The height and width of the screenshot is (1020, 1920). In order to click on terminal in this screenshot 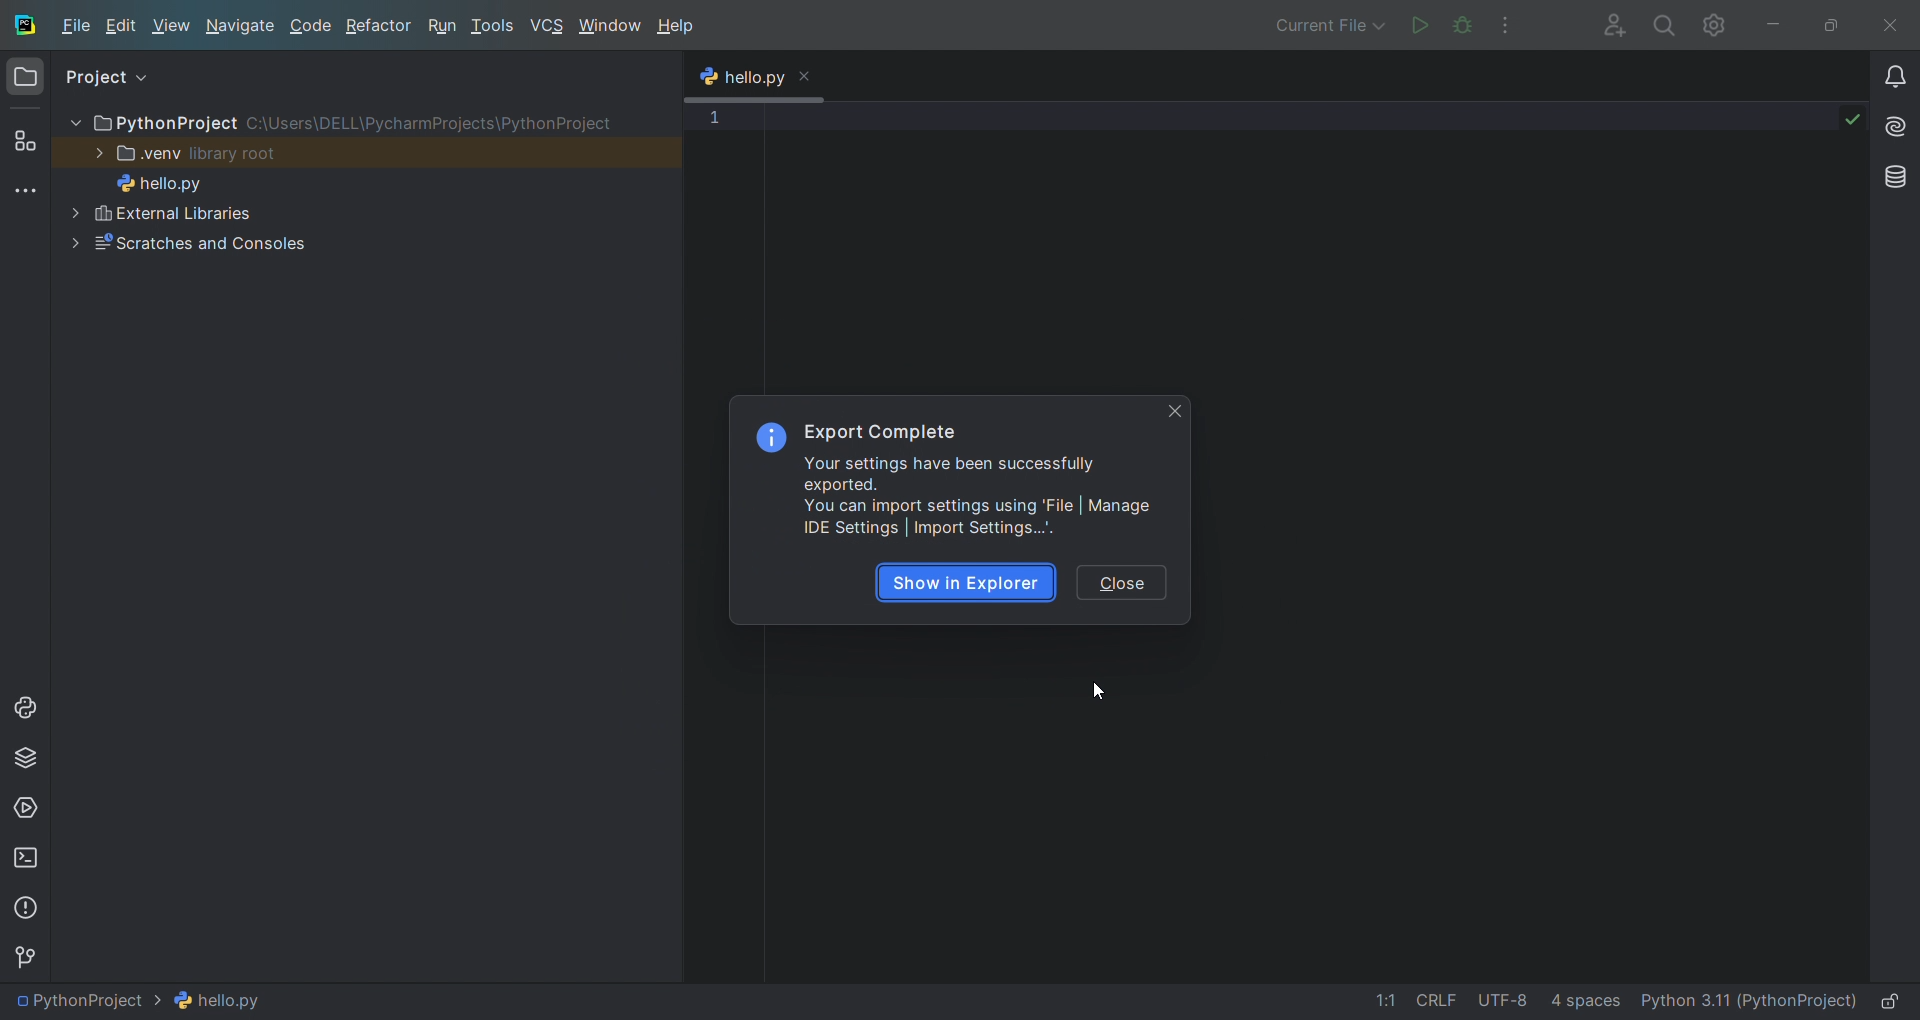, I will do `click(25, 858)`.